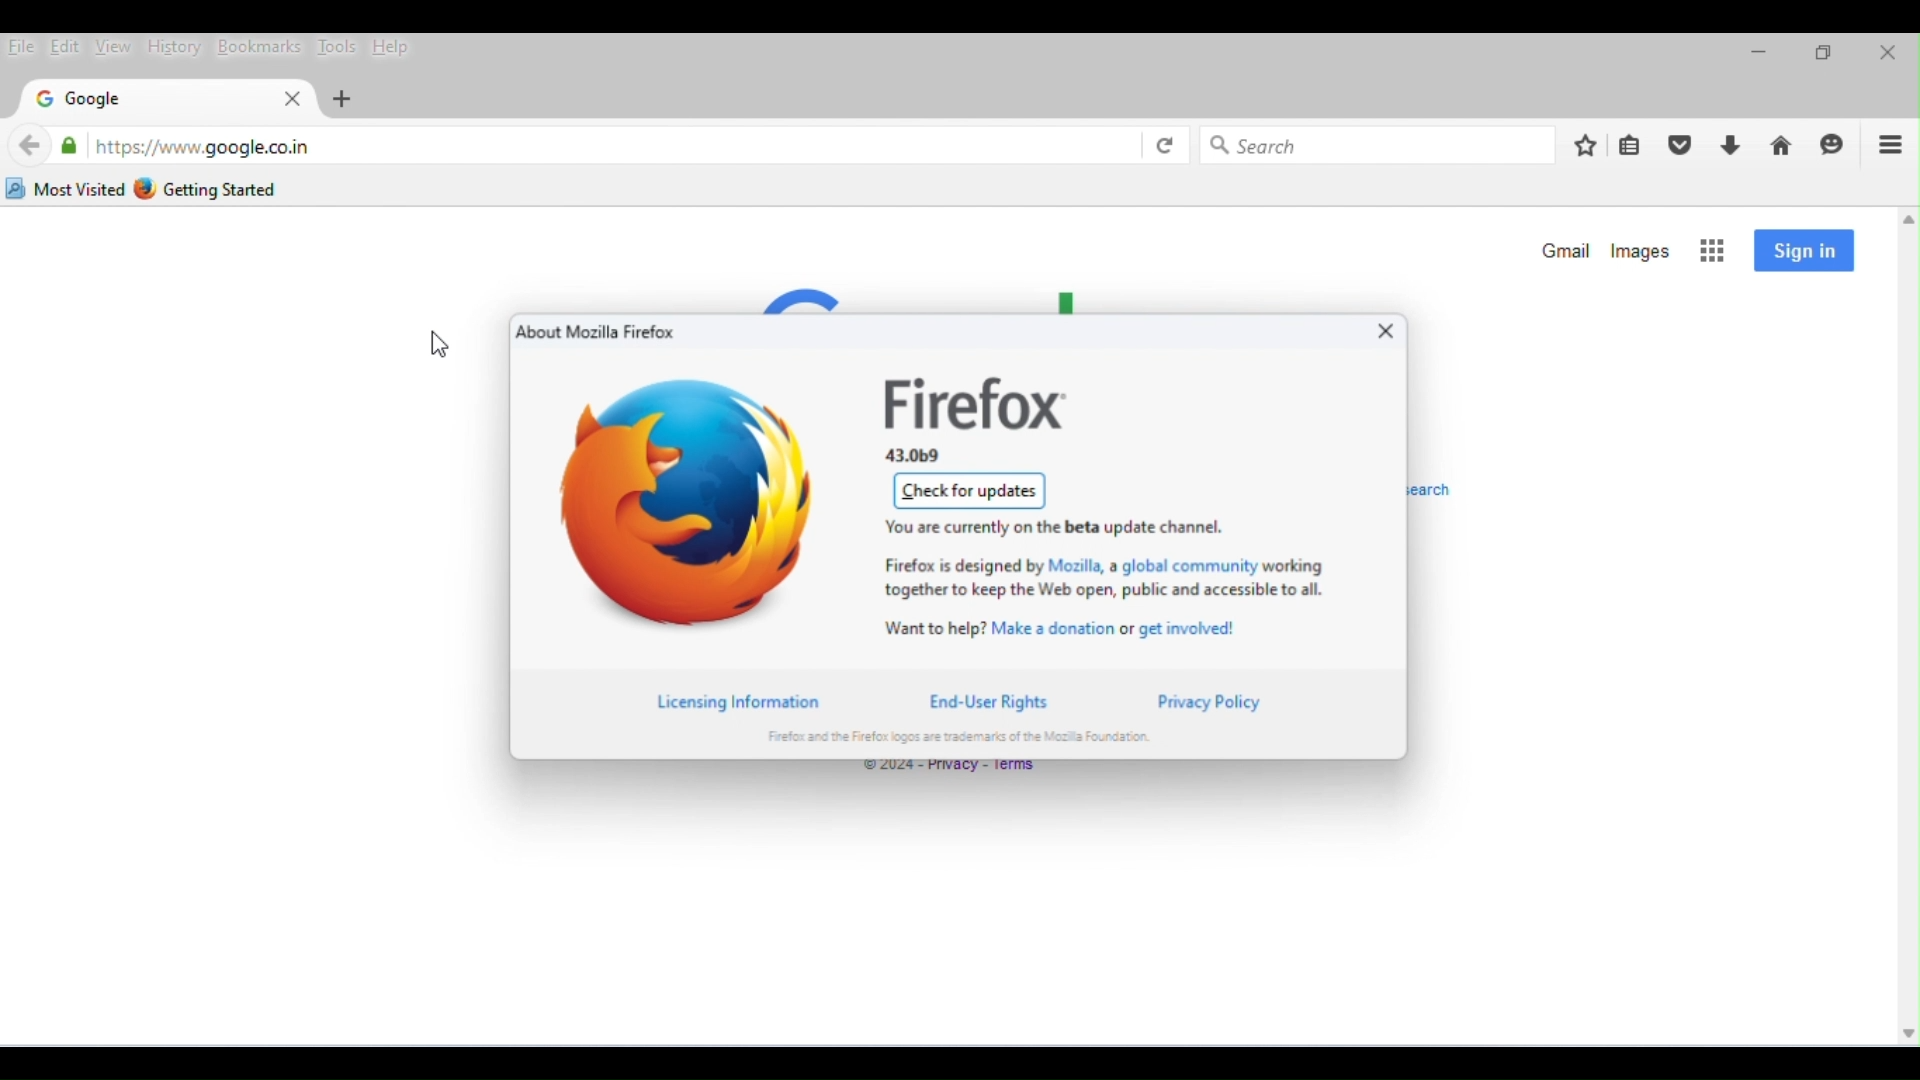 The width and height of the screenshot is (1920, 1080). What do you see at coordinates (1562, 250) in the screenshot?
I see `gmail` at bounding box center [1562, 250].